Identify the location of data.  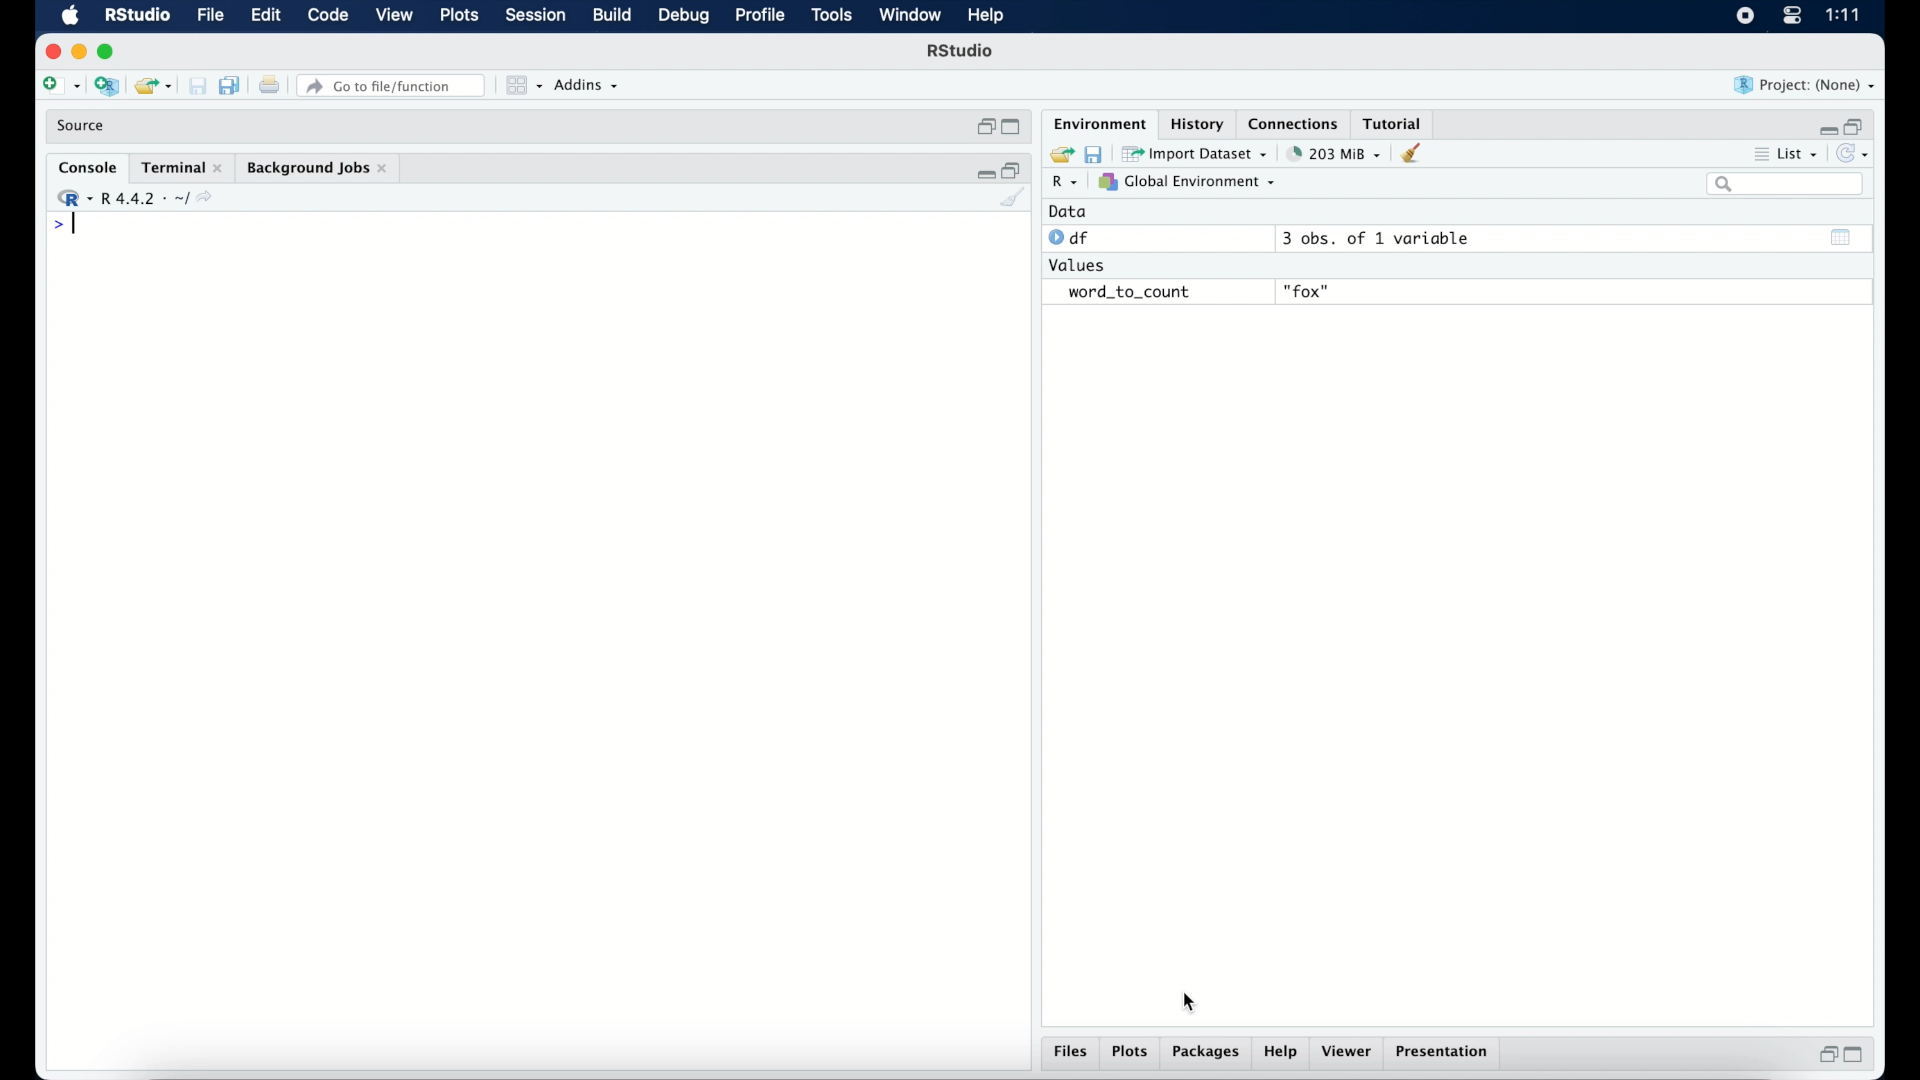
(1068, 211).